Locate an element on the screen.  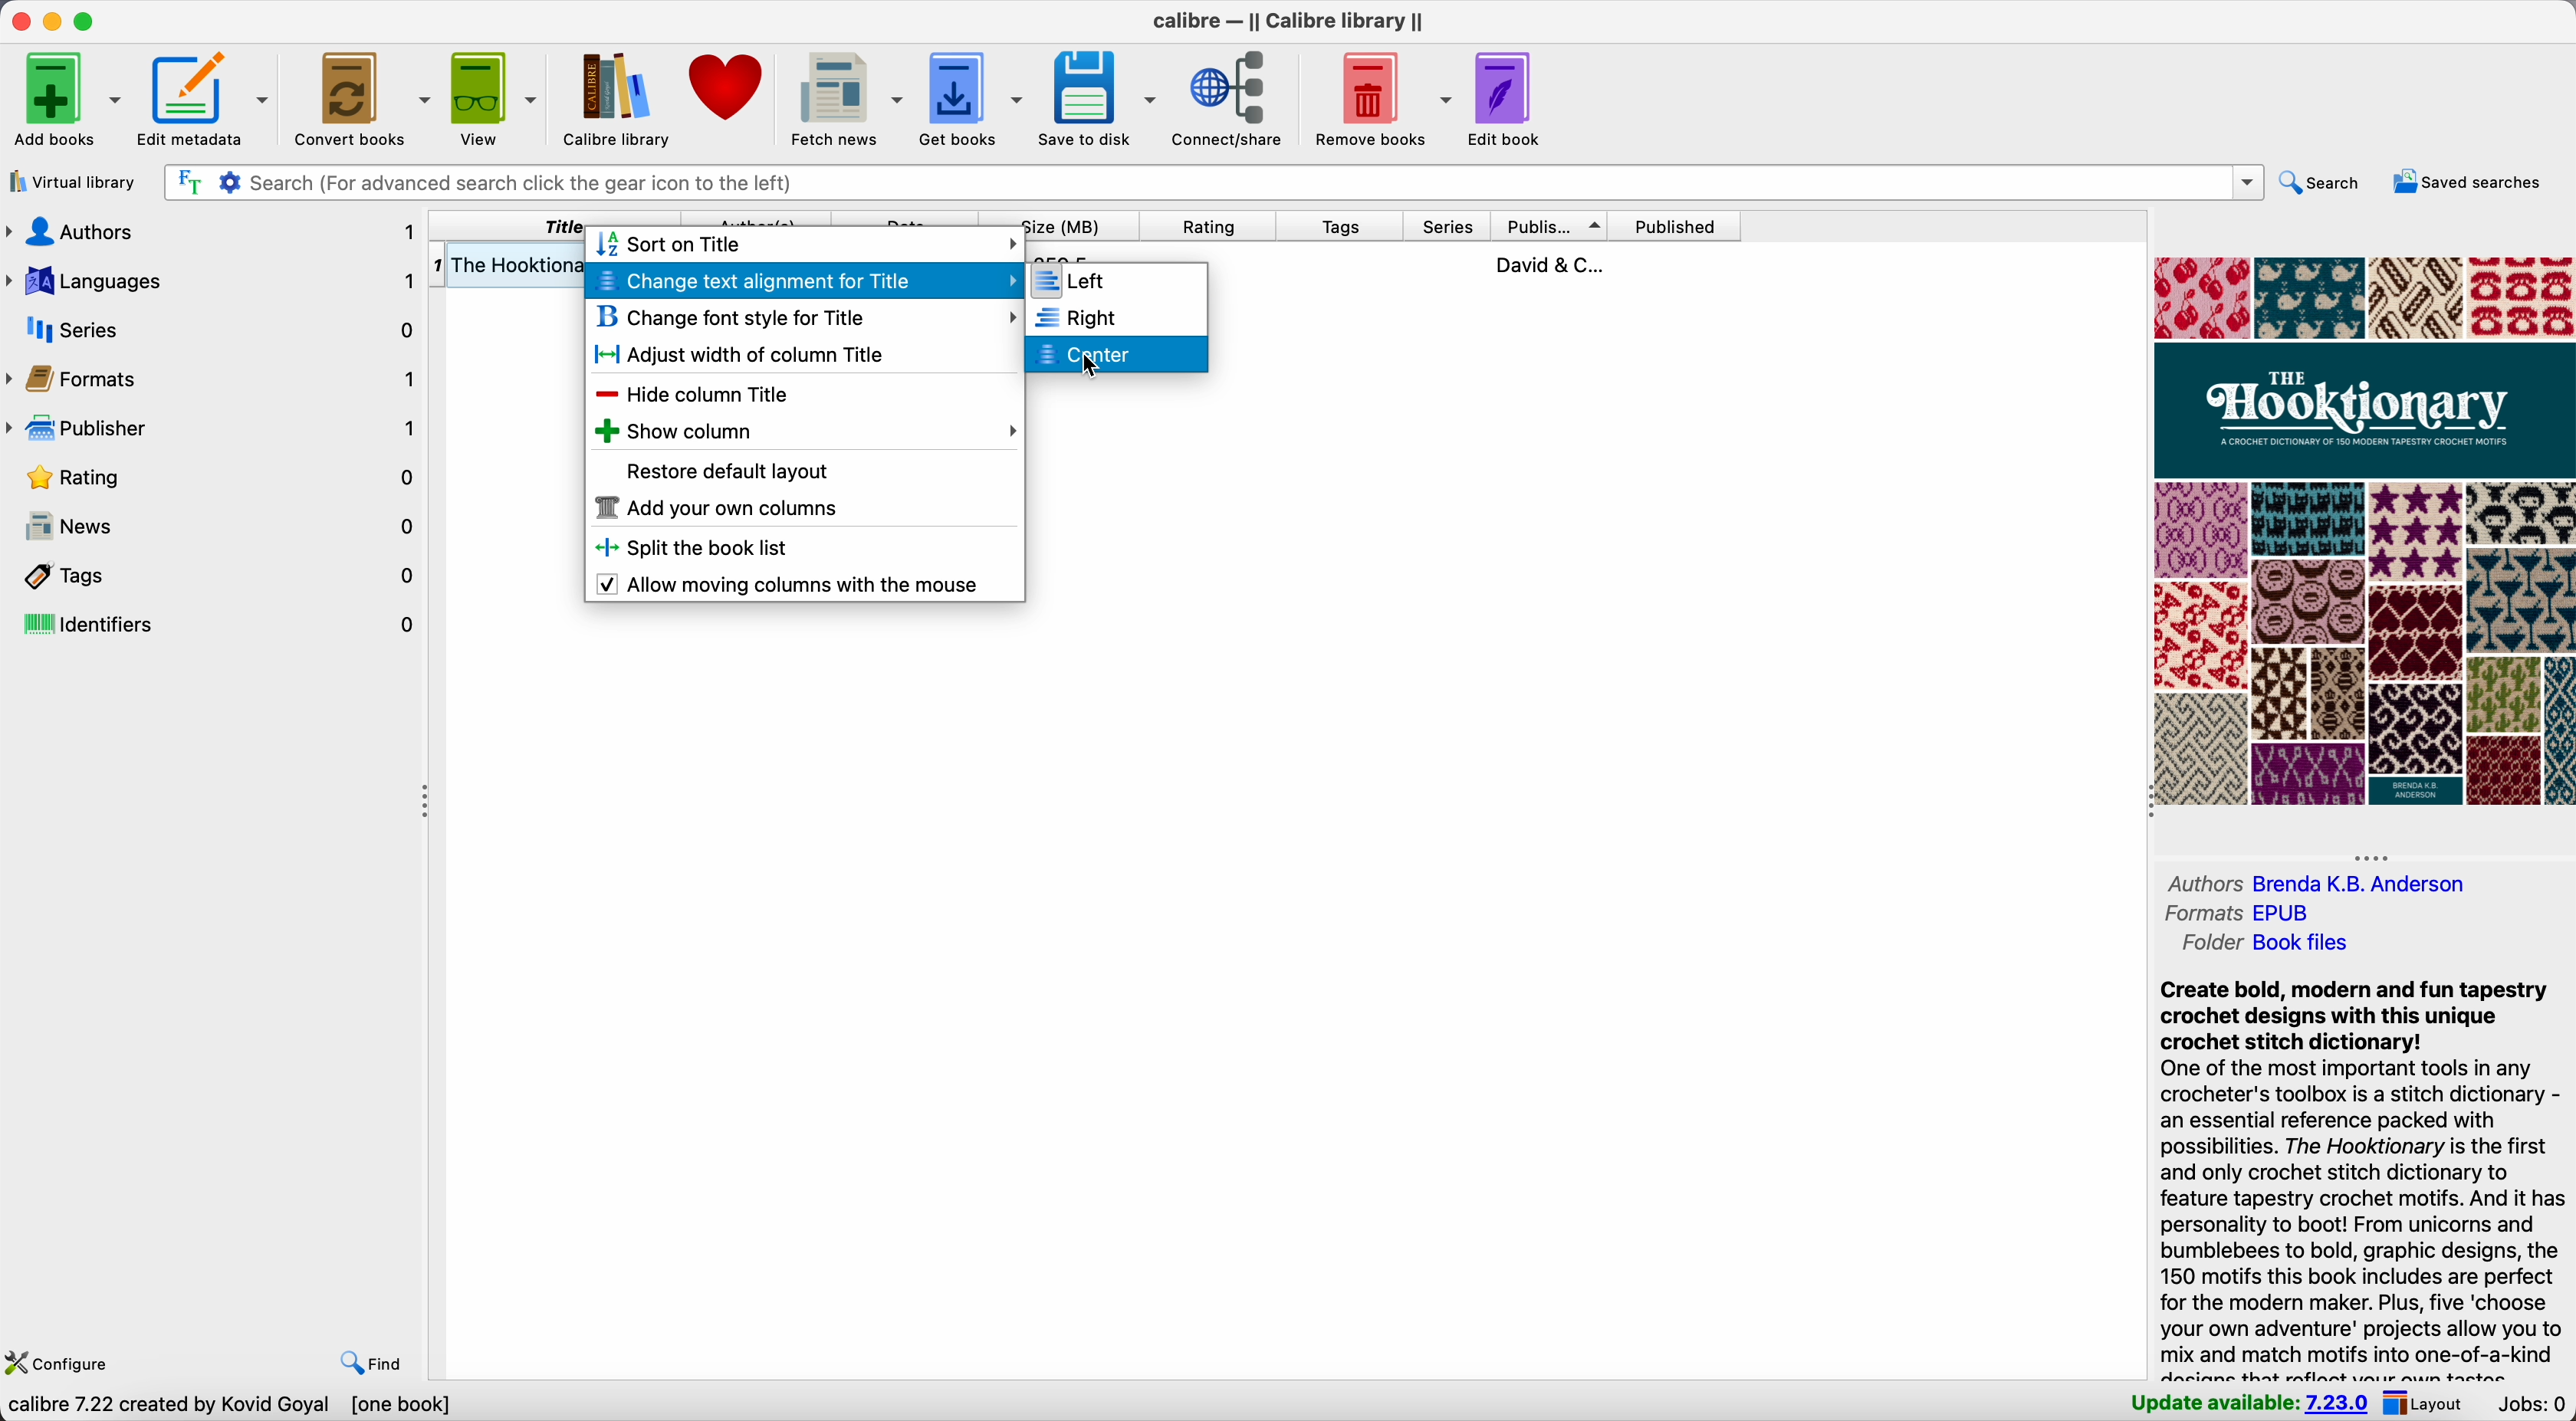
virtual library is located at coordinates (71, 183).